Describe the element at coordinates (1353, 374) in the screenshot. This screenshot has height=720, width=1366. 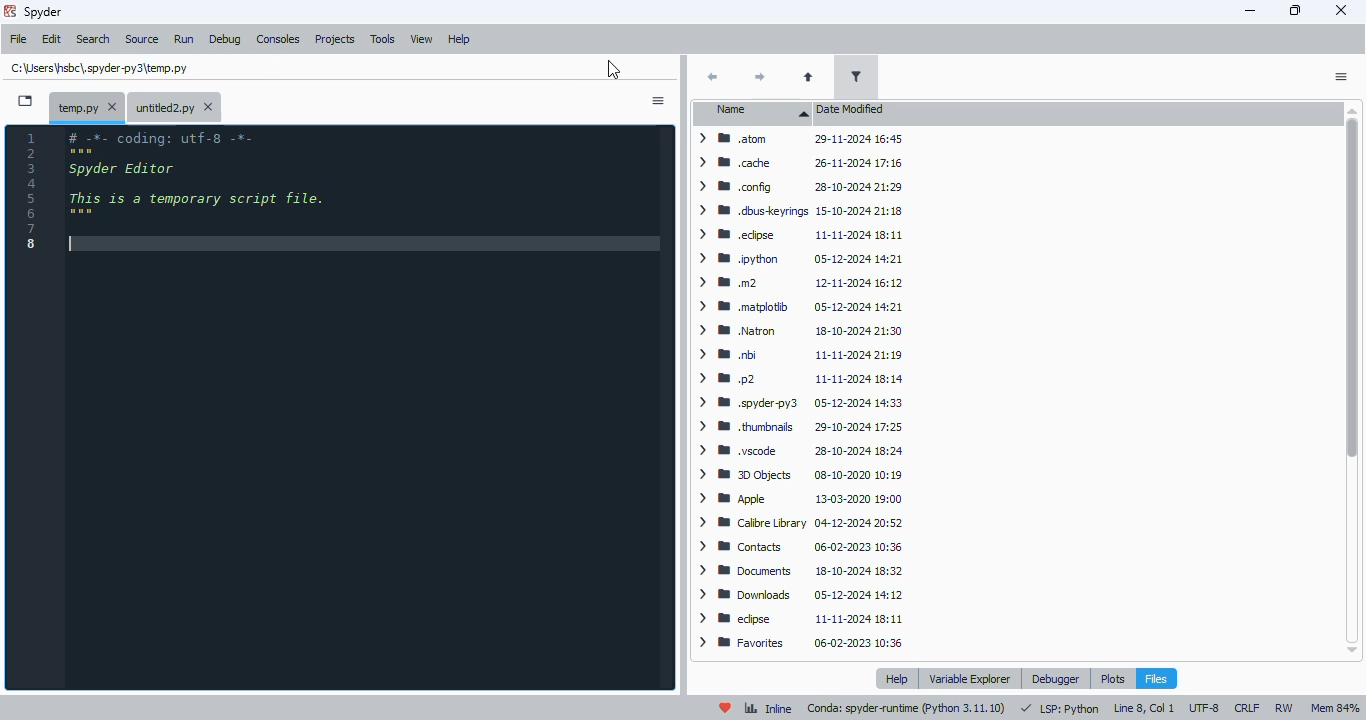
I see `vertical scroll bar` at that location.